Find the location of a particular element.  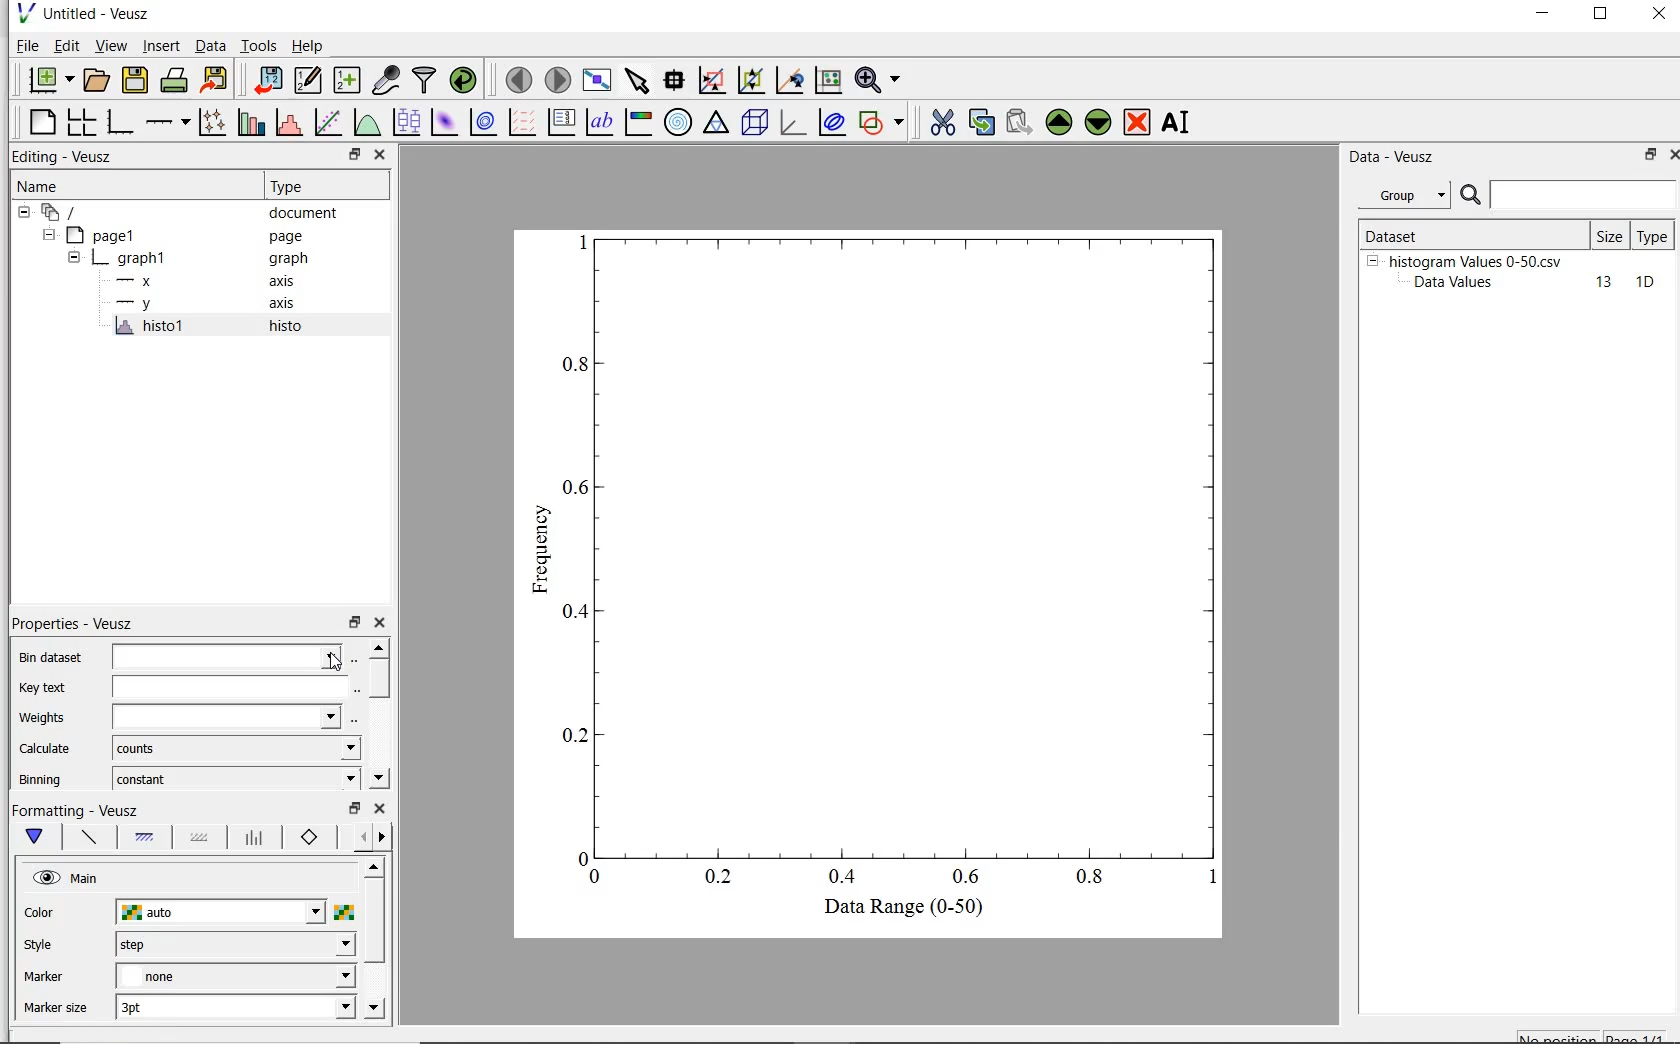

 auto  is located at coordinates (222, 913).